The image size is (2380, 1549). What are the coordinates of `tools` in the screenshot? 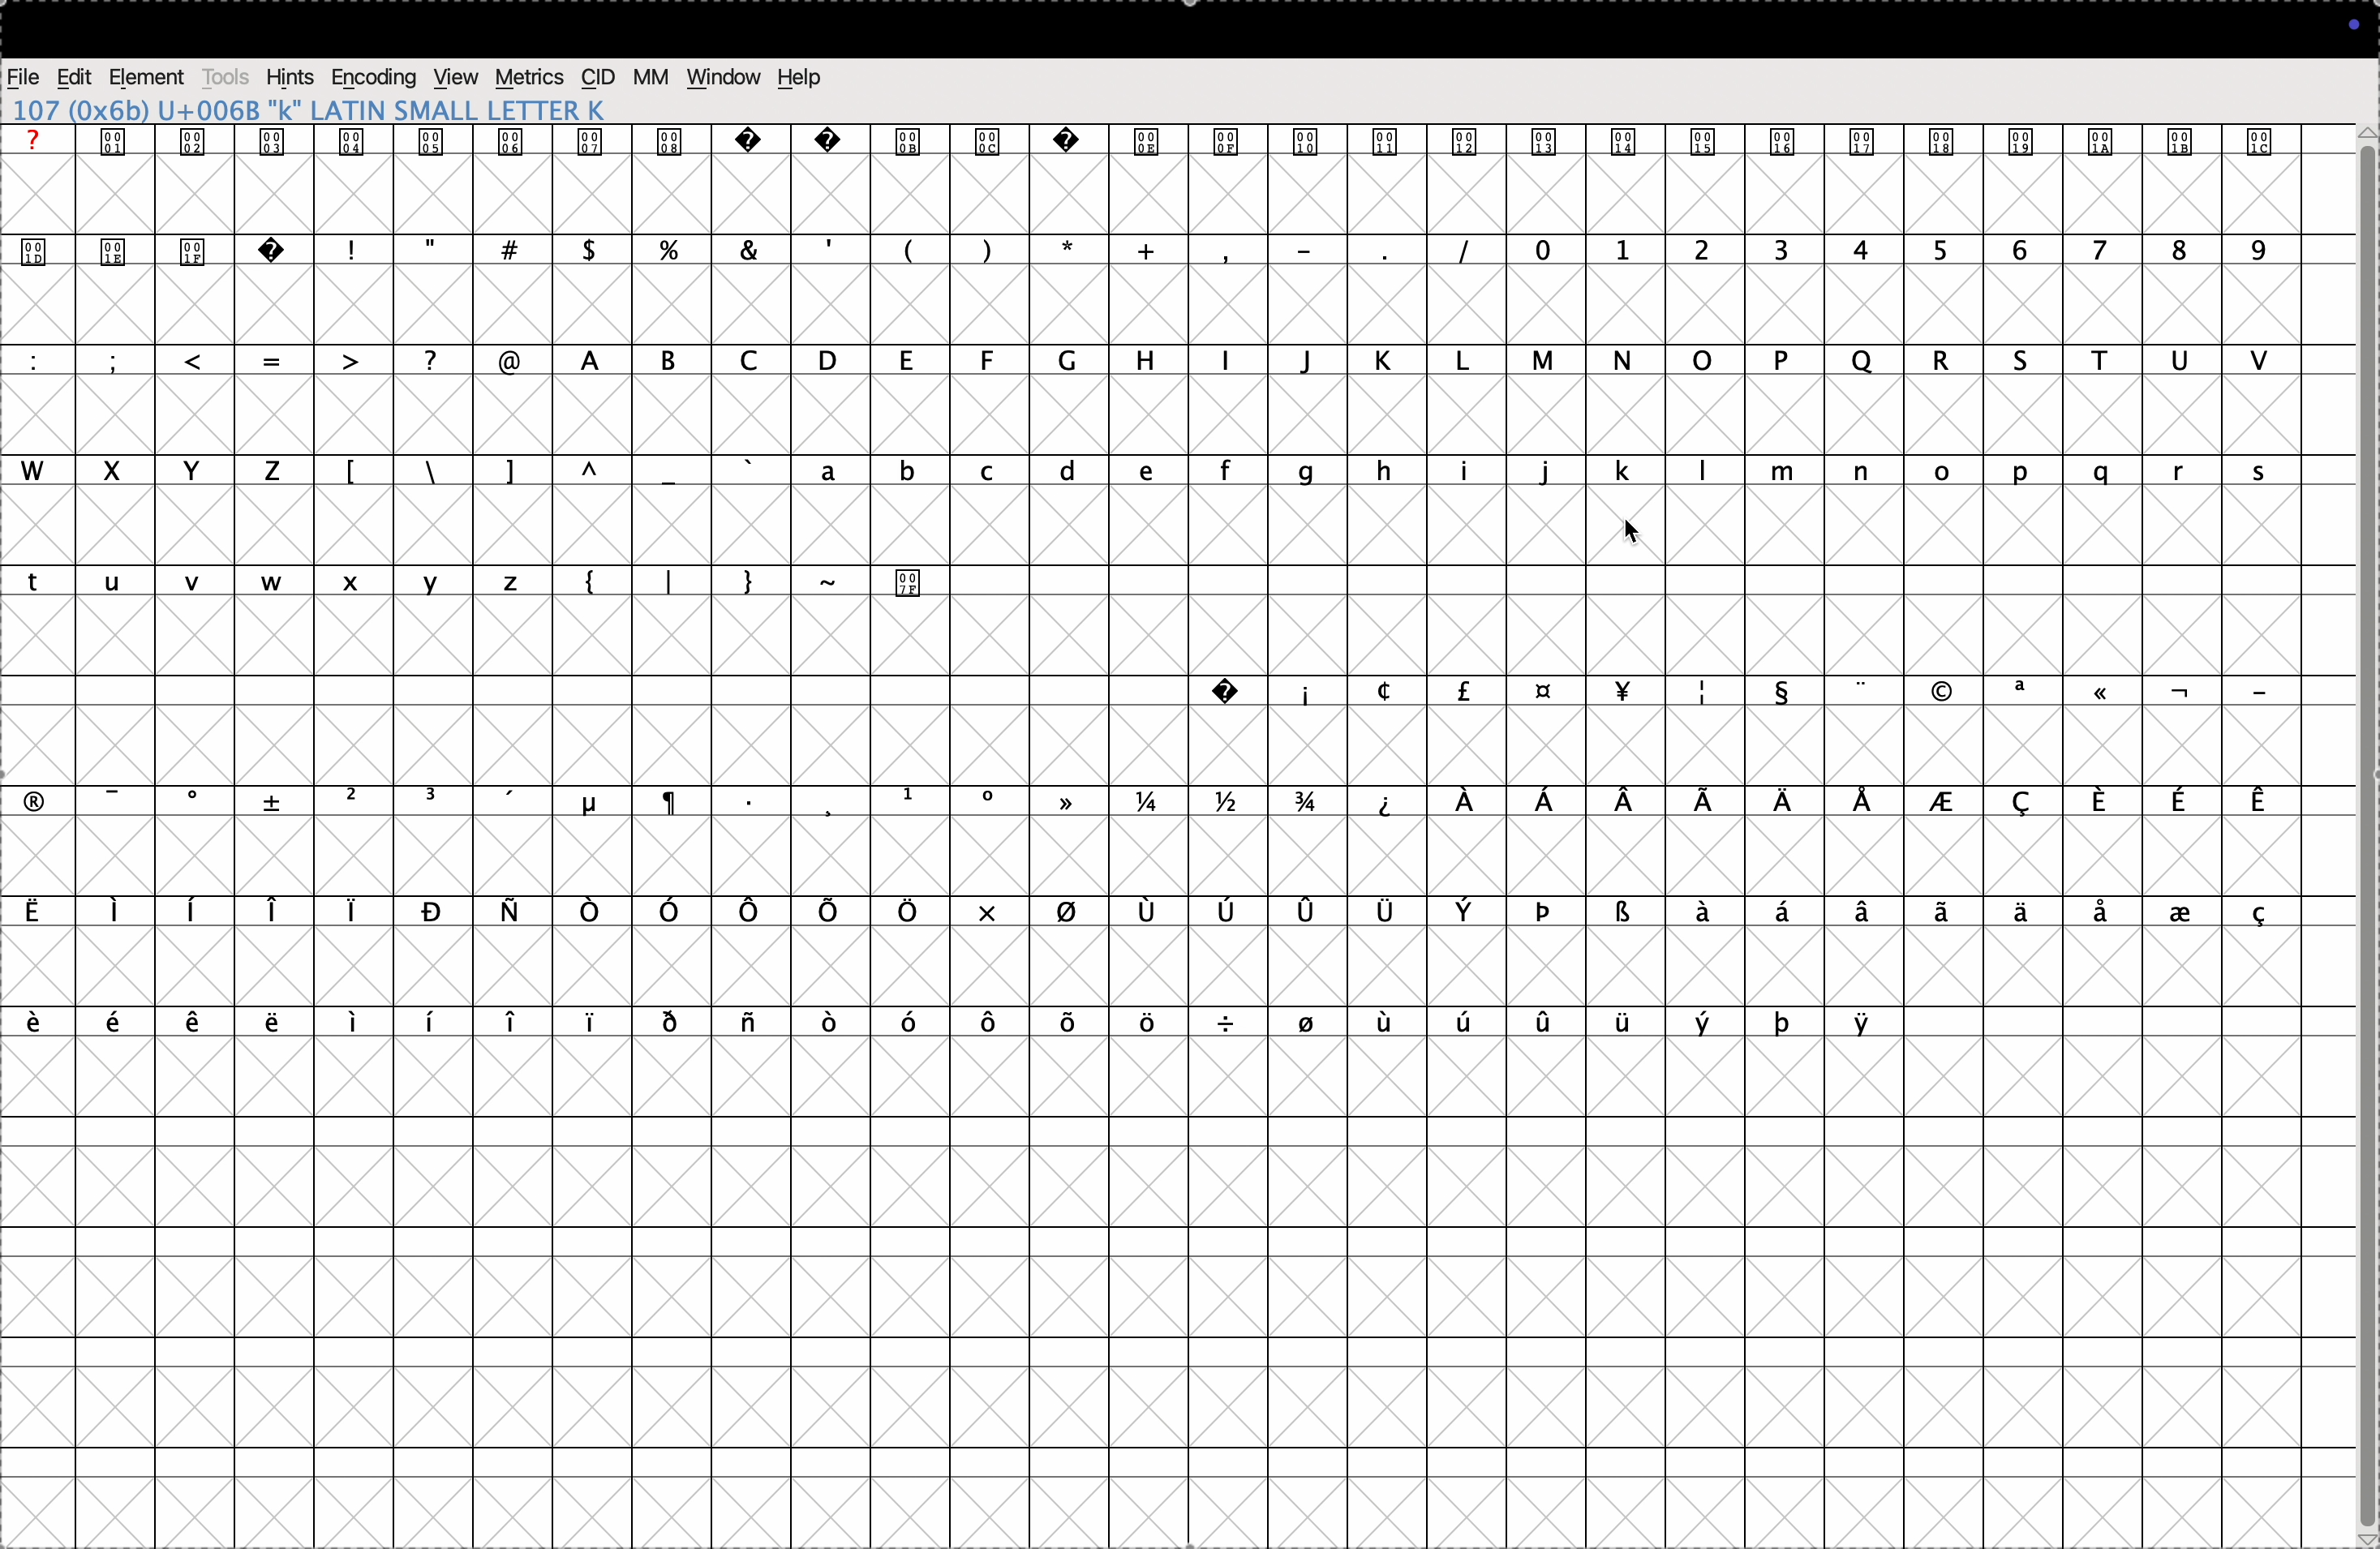 It's located at (227, 76).